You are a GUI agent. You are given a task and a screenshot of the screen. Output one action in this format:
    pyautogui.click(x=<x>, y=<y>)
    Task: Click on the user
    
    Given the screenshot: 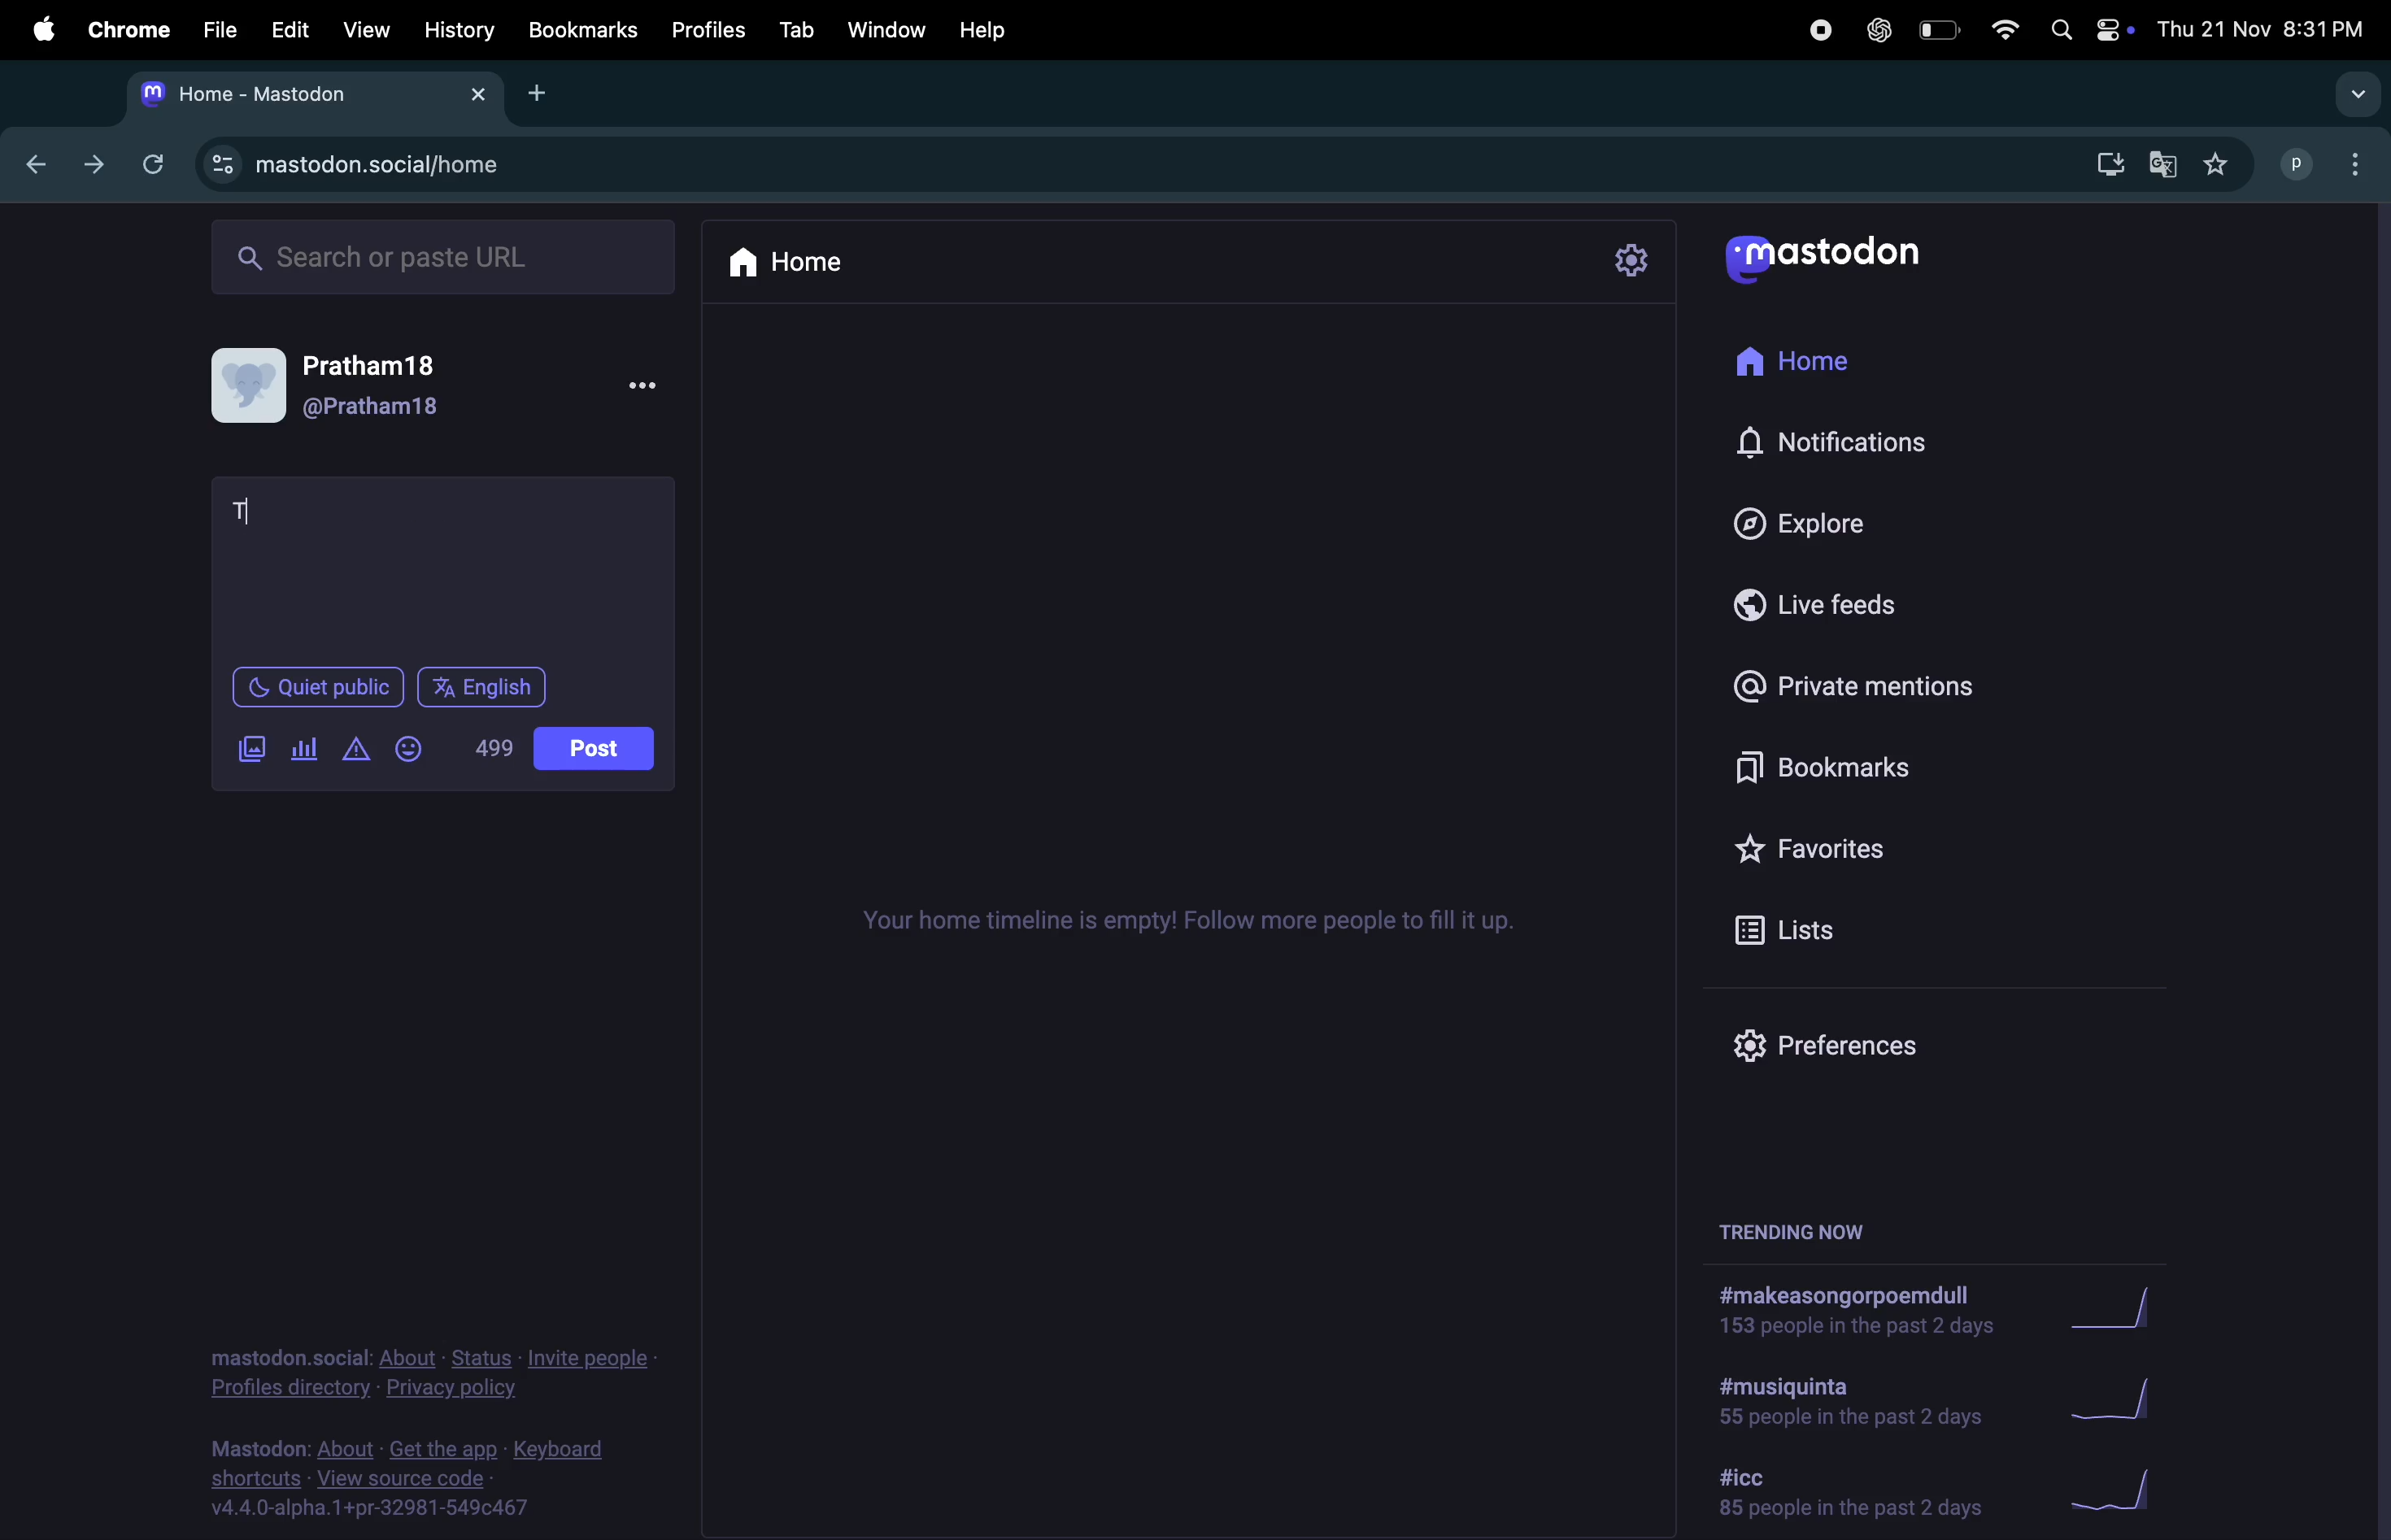 What is the action you would take?
    pyautogui.click(x=377, y=407)
    